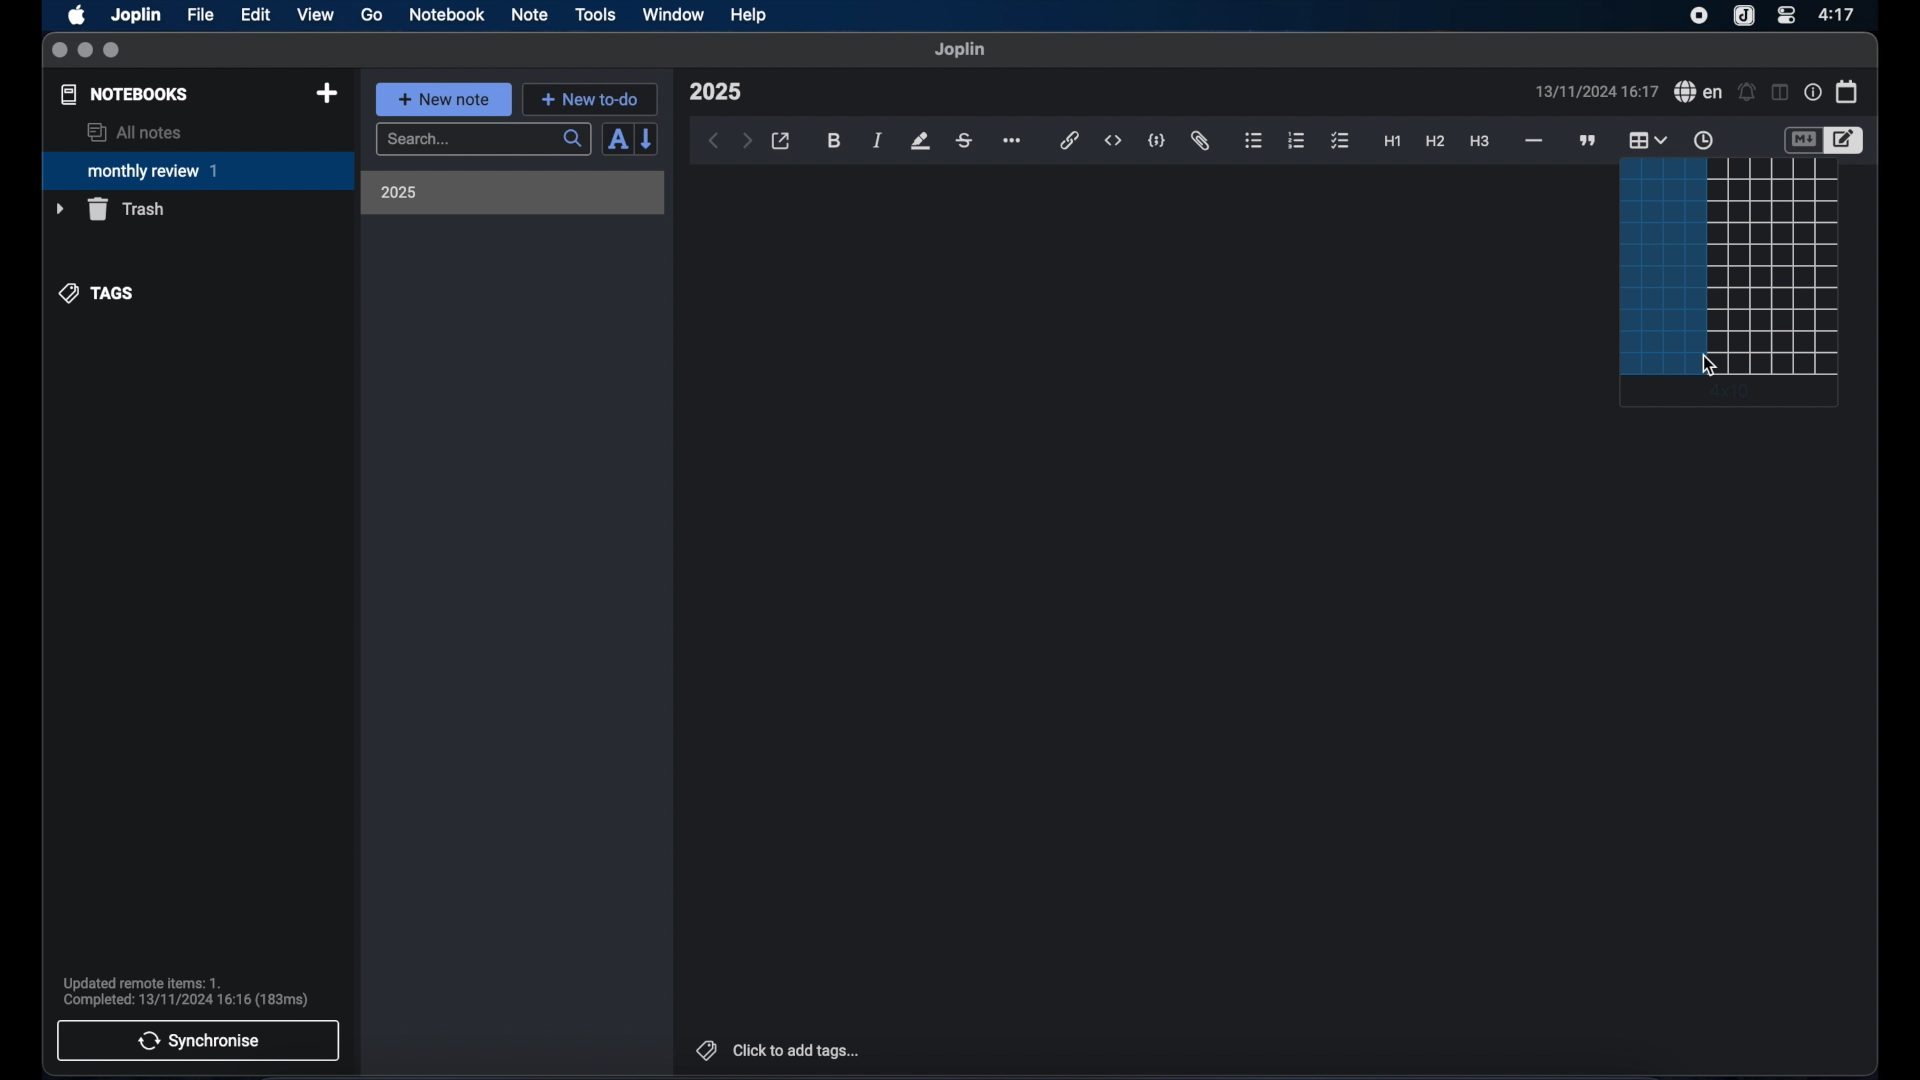 This screenshot has width=1920, height=1080. I want to click on toggle editor, so click(1802, 141).